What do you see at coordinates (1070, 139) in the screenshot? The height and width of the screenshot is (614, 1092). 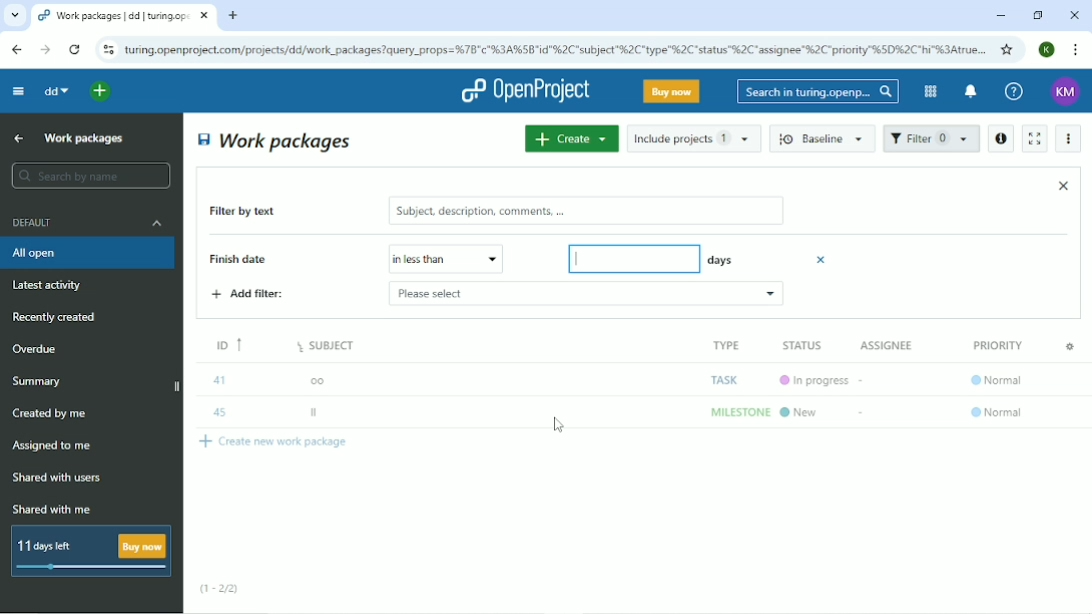 I see `More actions` at bounding box center [1070, 139].